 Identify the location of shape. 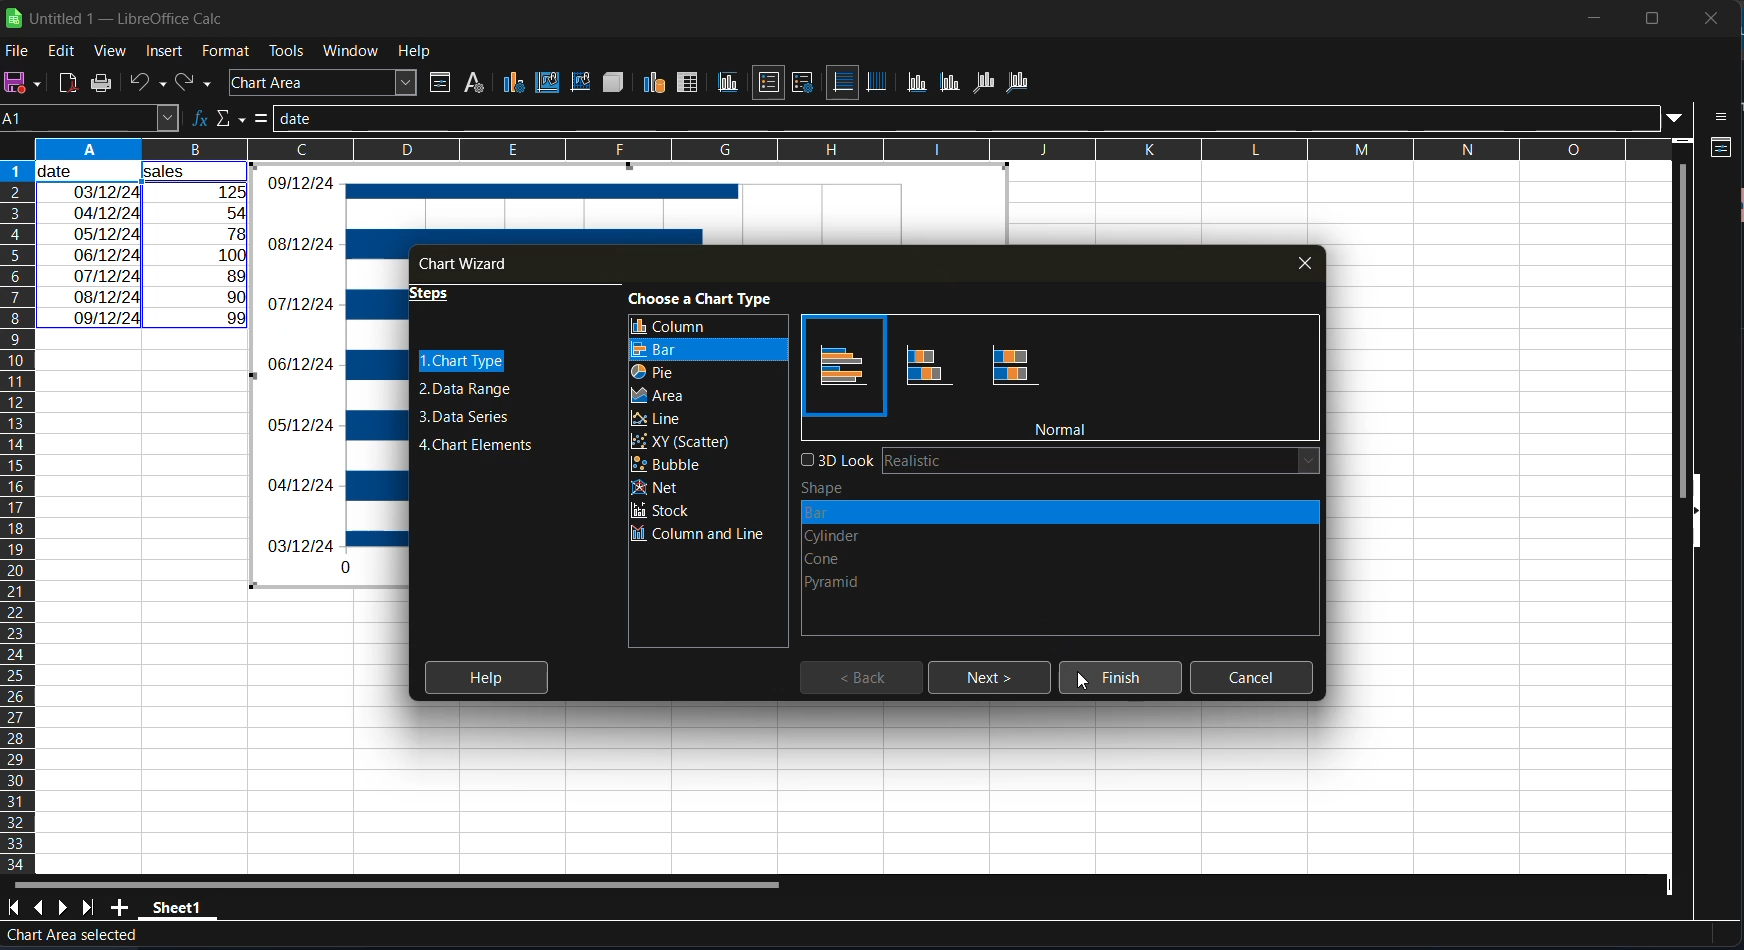
(833, 488).